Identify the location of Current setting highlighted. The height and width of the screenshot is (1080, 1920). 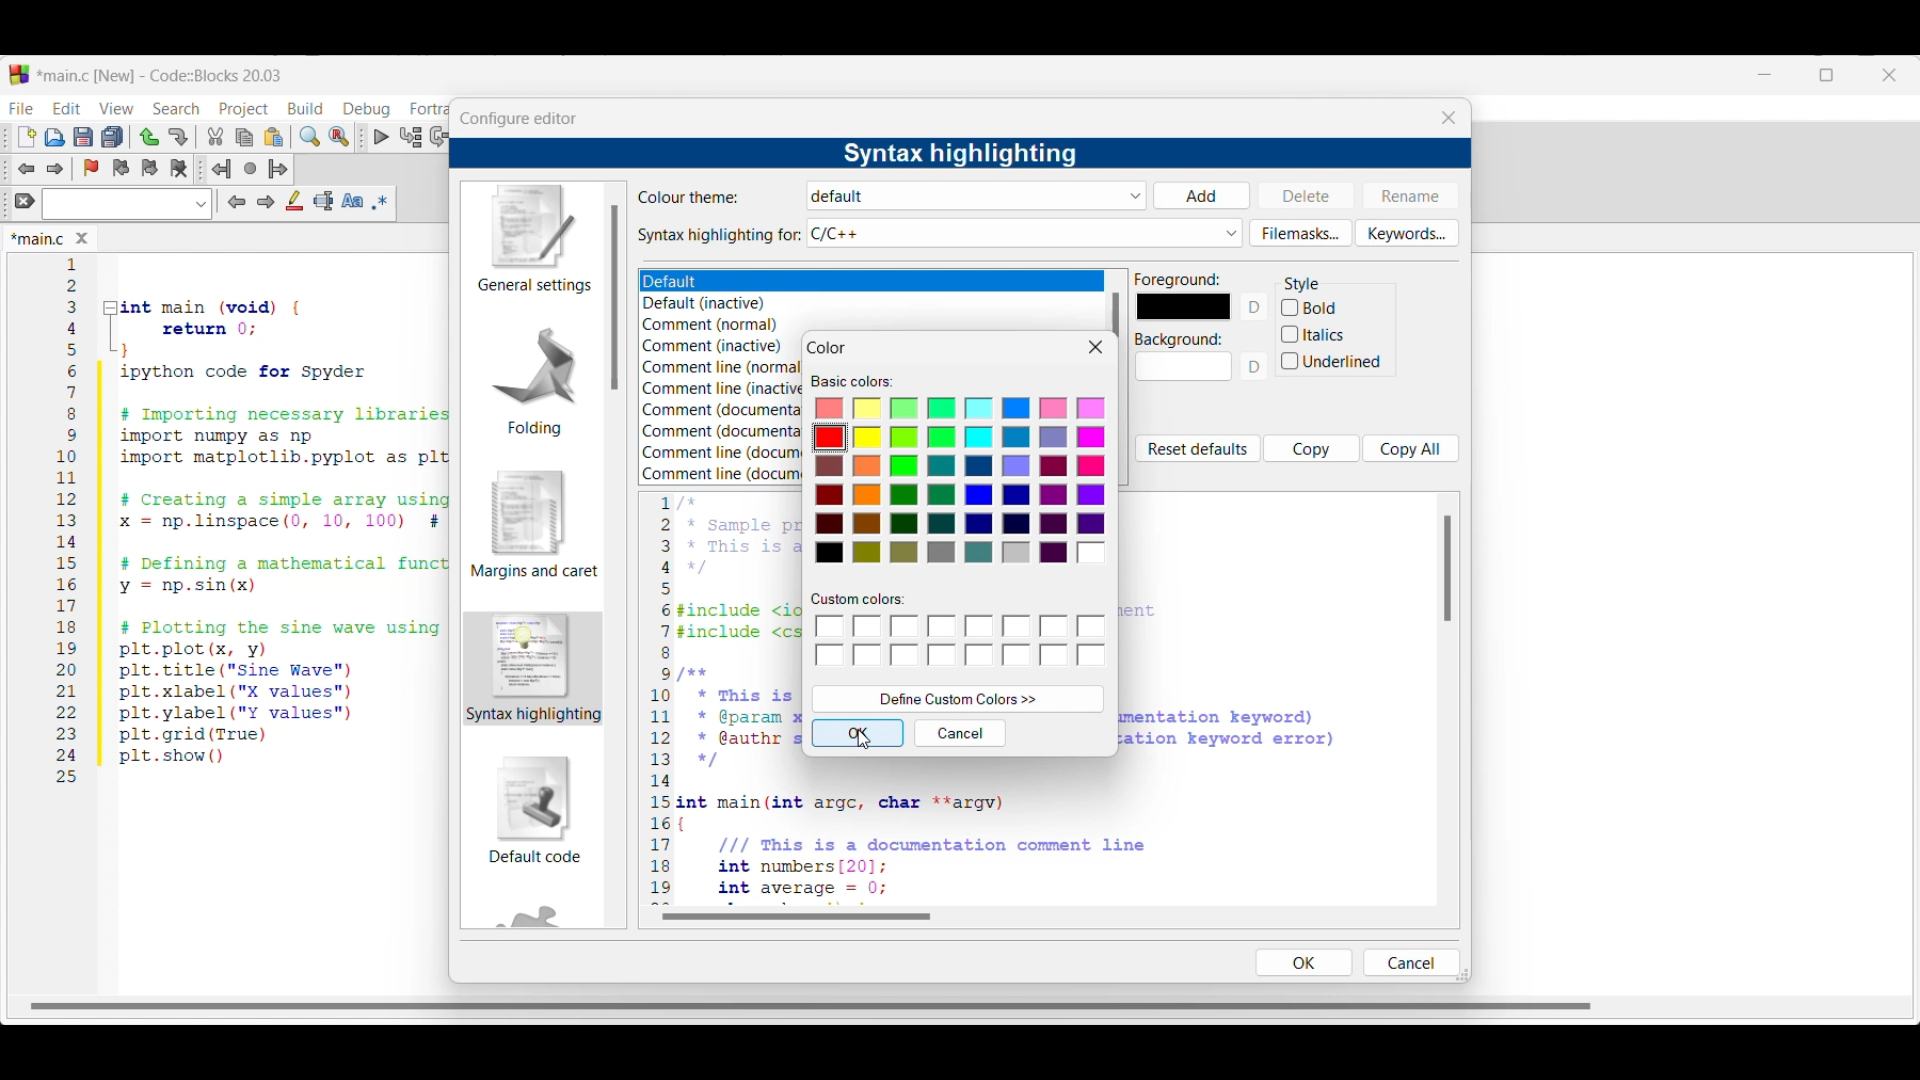
(534, 668).